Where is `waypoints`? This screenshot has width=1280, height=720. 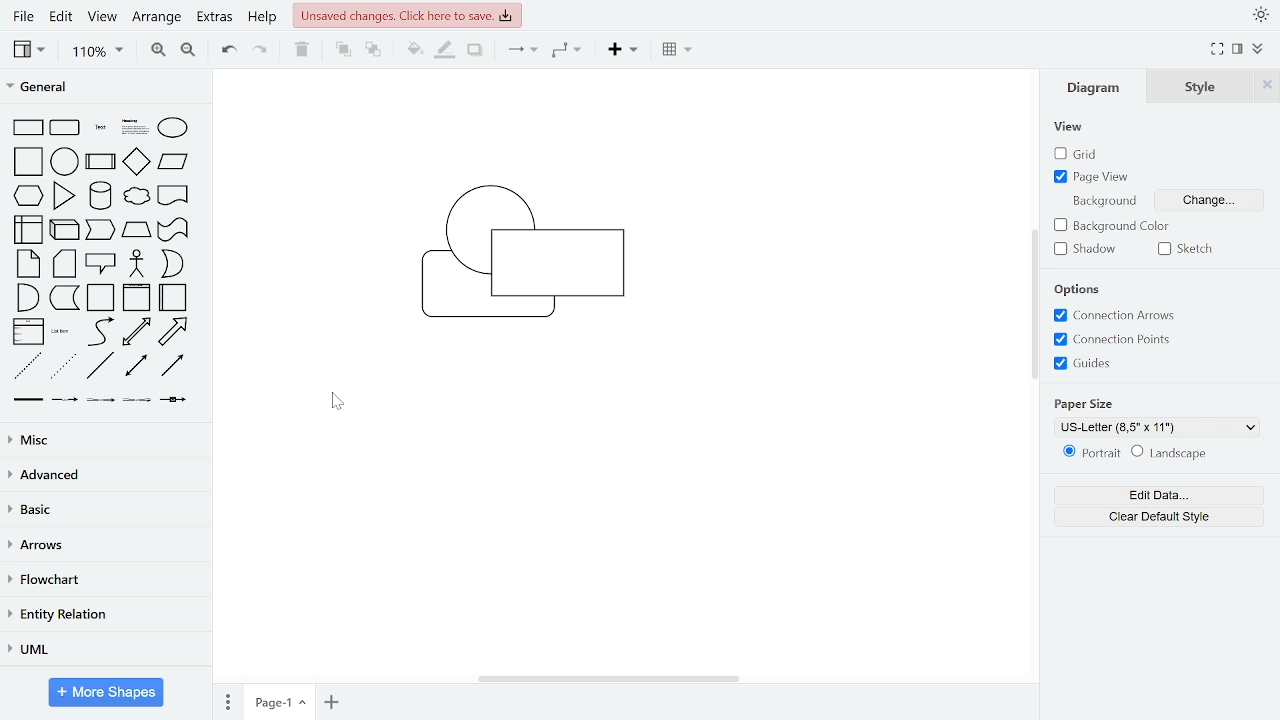
waypoints is located at coordinates (568, 52).